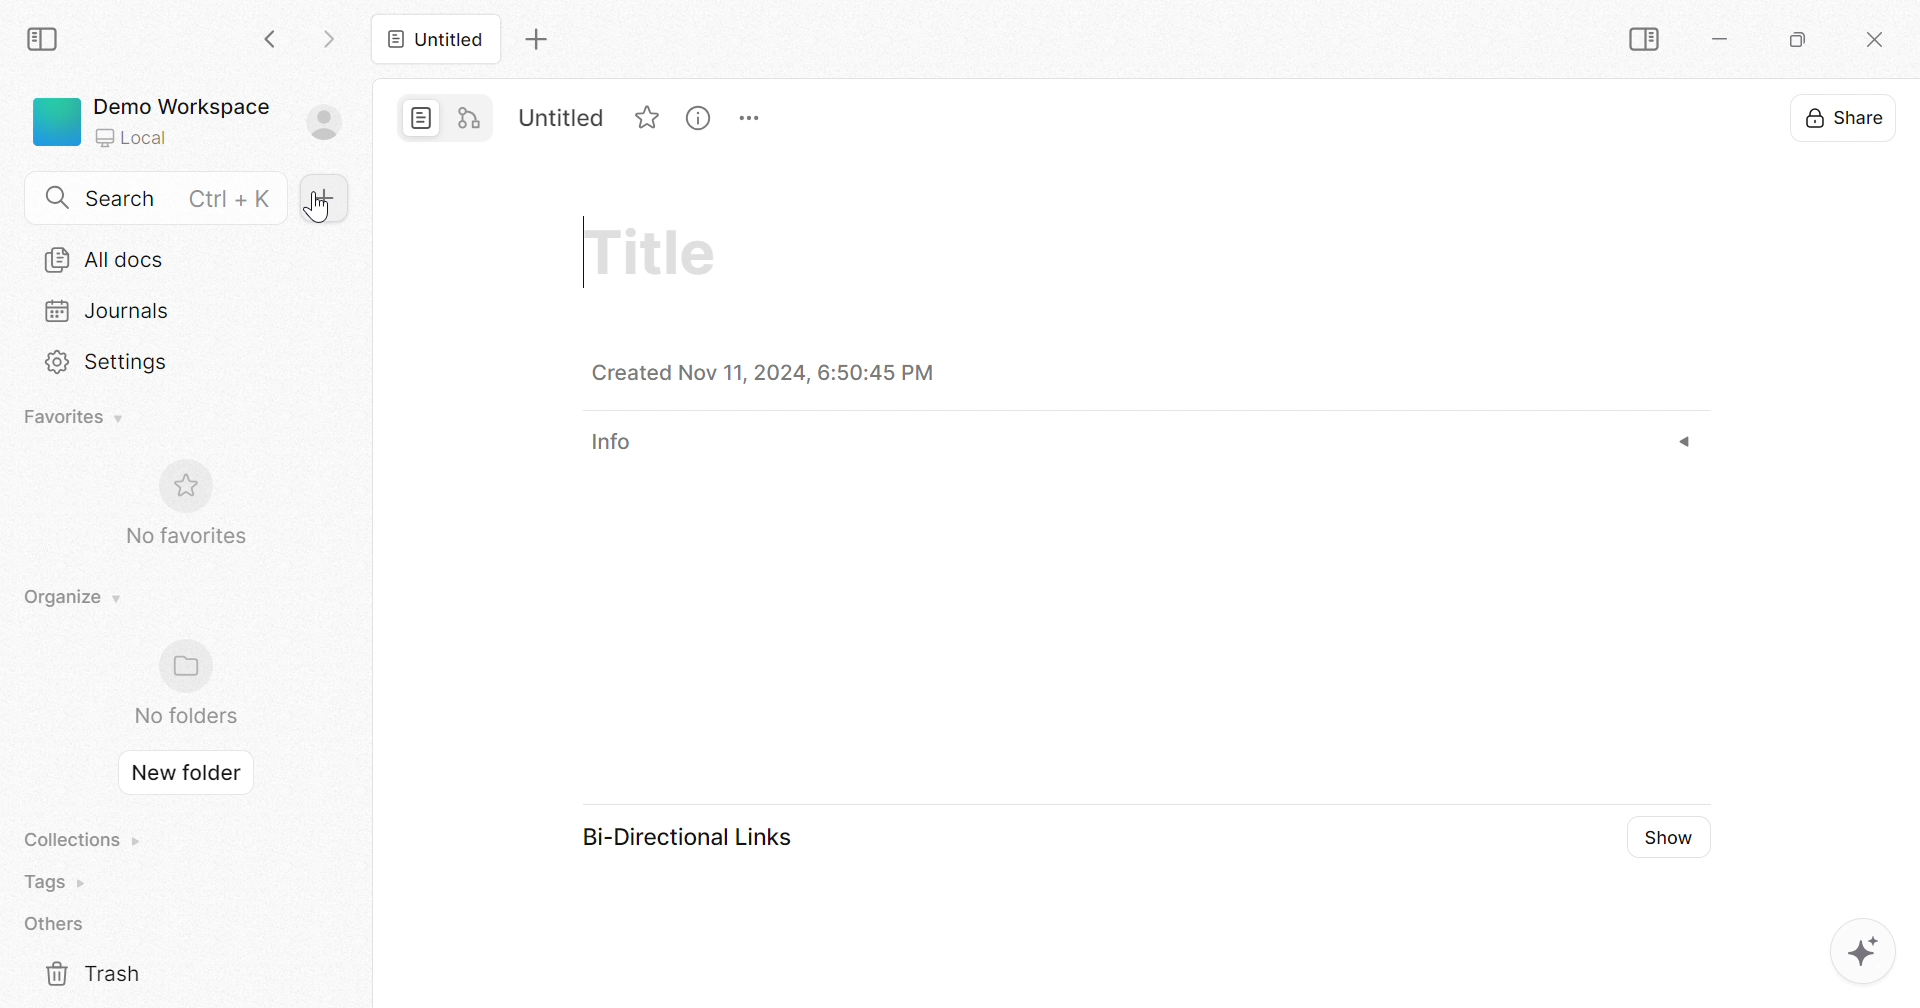  What do you see at coordinates (181, 487) in the screenshot?
I see `Favorites icon` at bounding box center [181, 487].